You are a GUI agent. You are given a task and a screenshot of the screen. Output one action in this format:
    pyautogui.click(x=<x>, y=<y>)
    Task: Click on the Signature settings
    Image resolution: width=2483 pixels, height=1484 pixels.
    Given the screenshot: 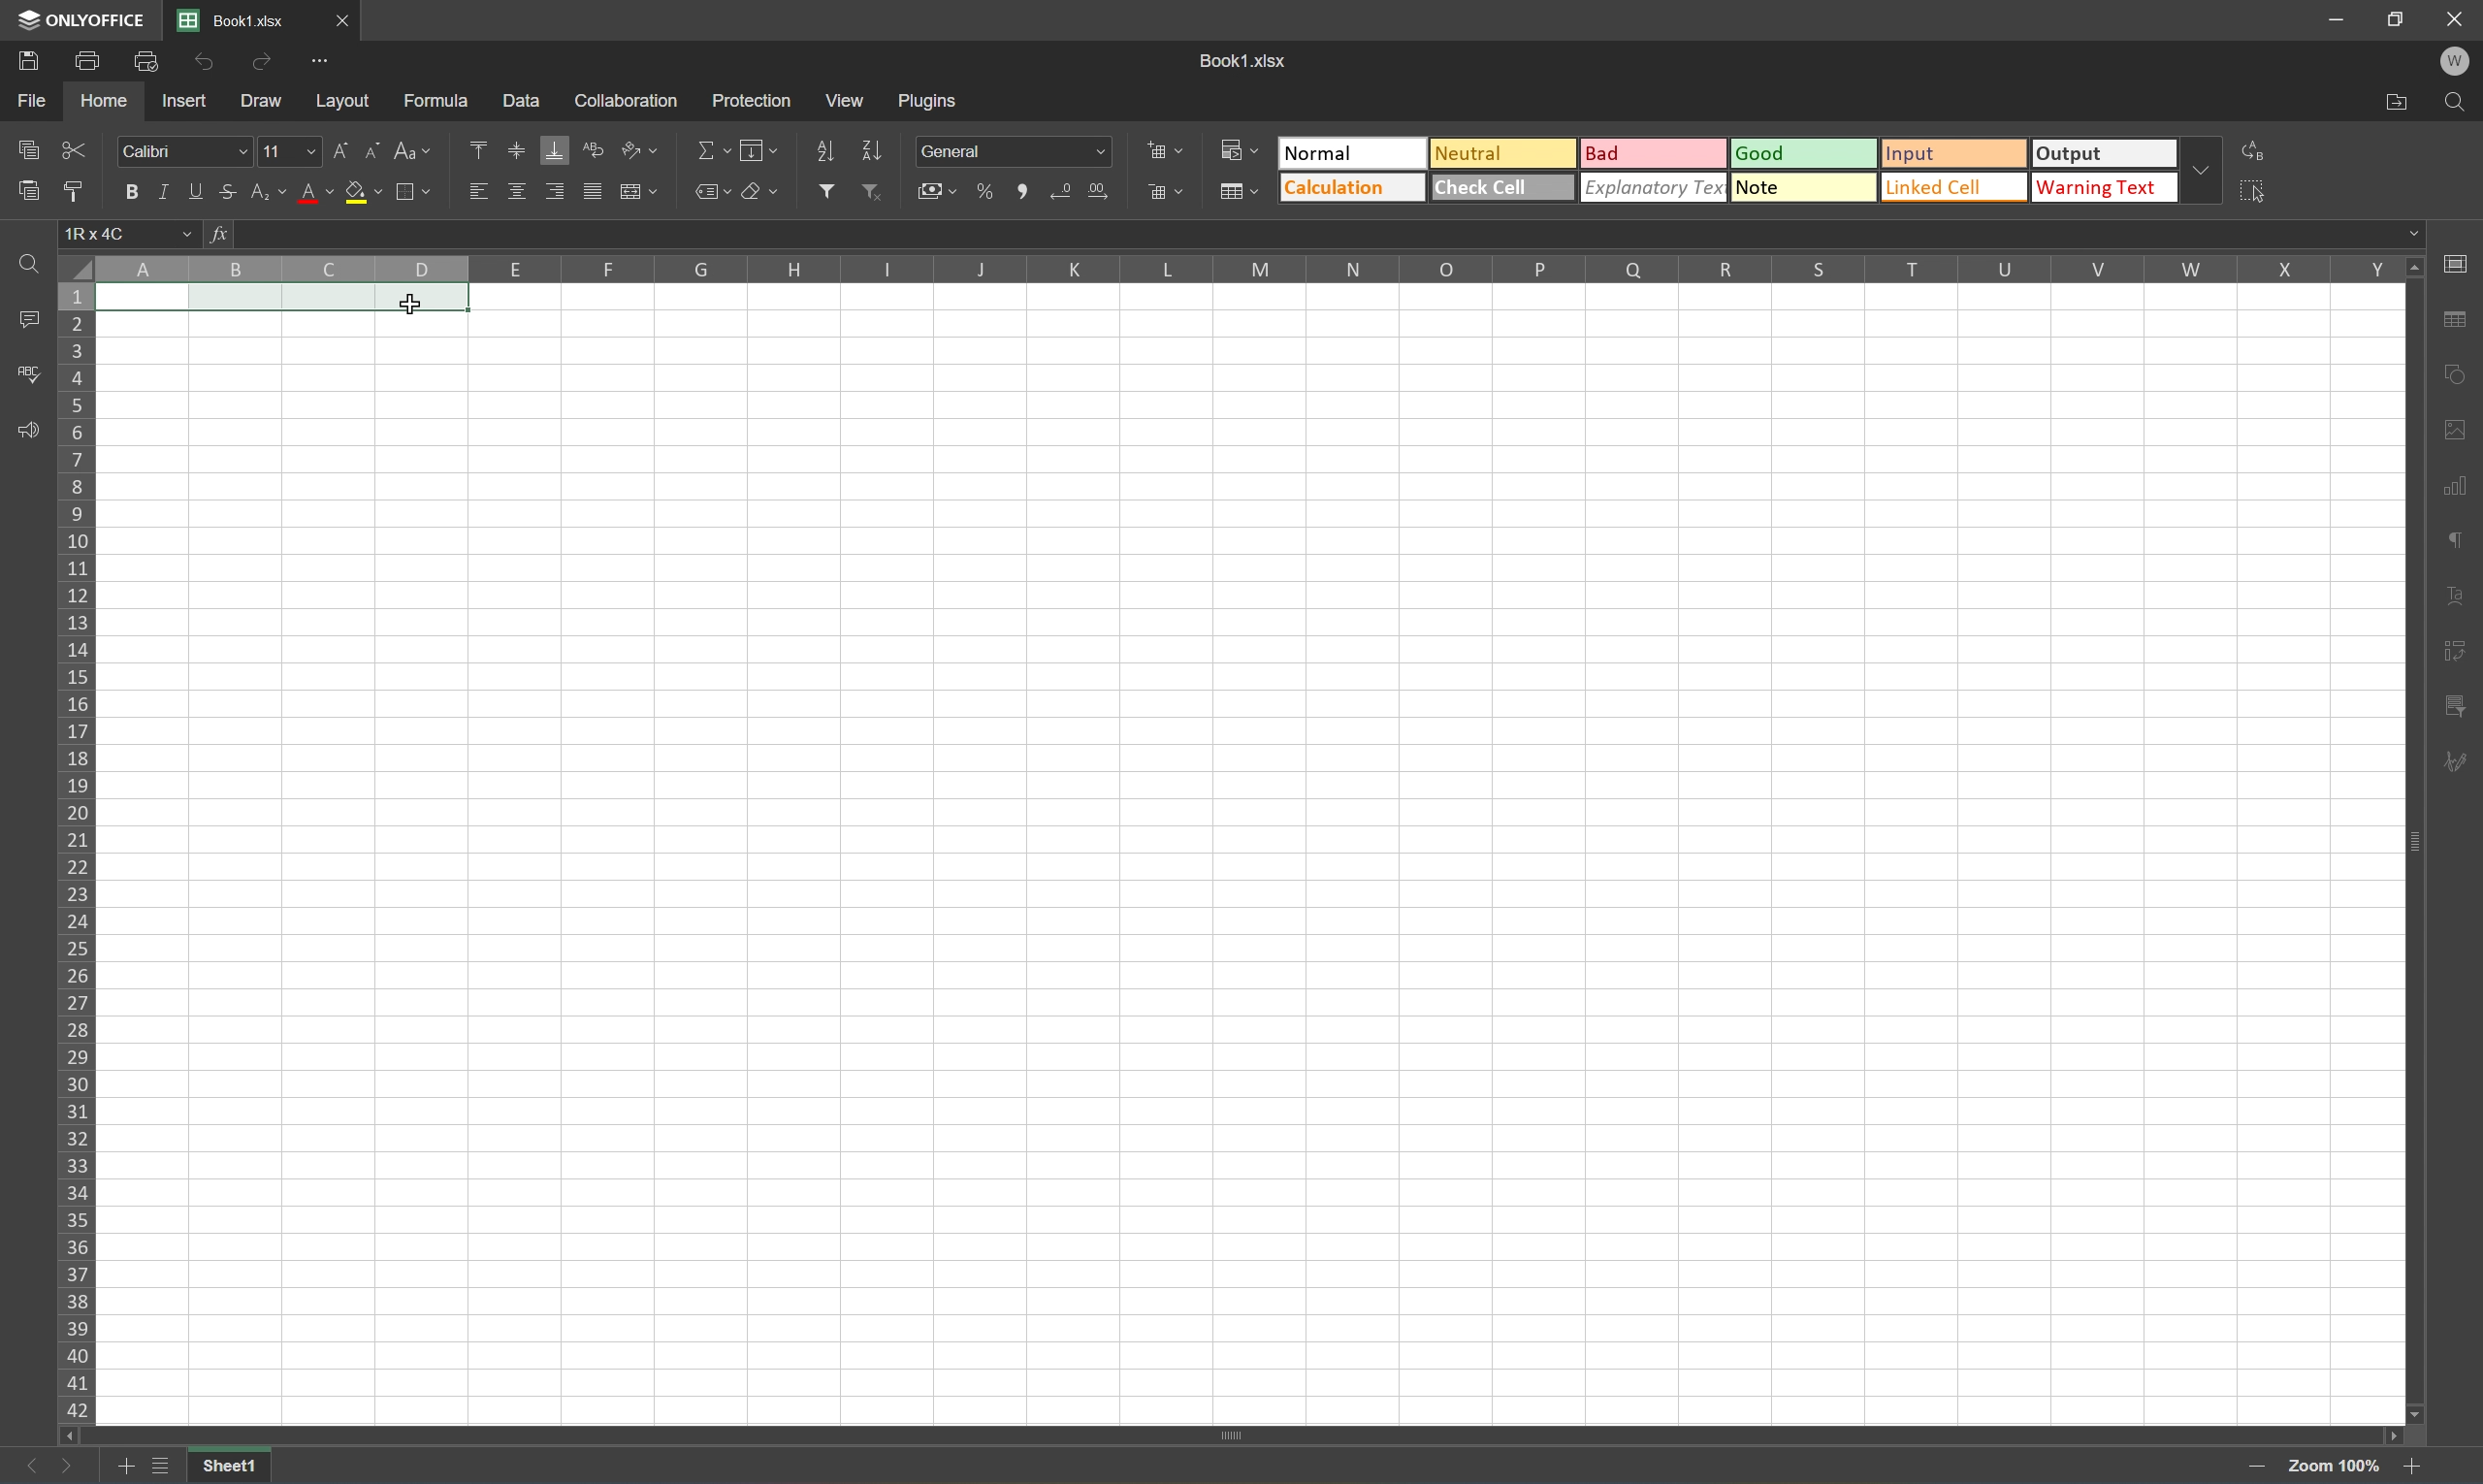 What is the action you would take?
    pyautogui.click(x=2455, y=770)
    